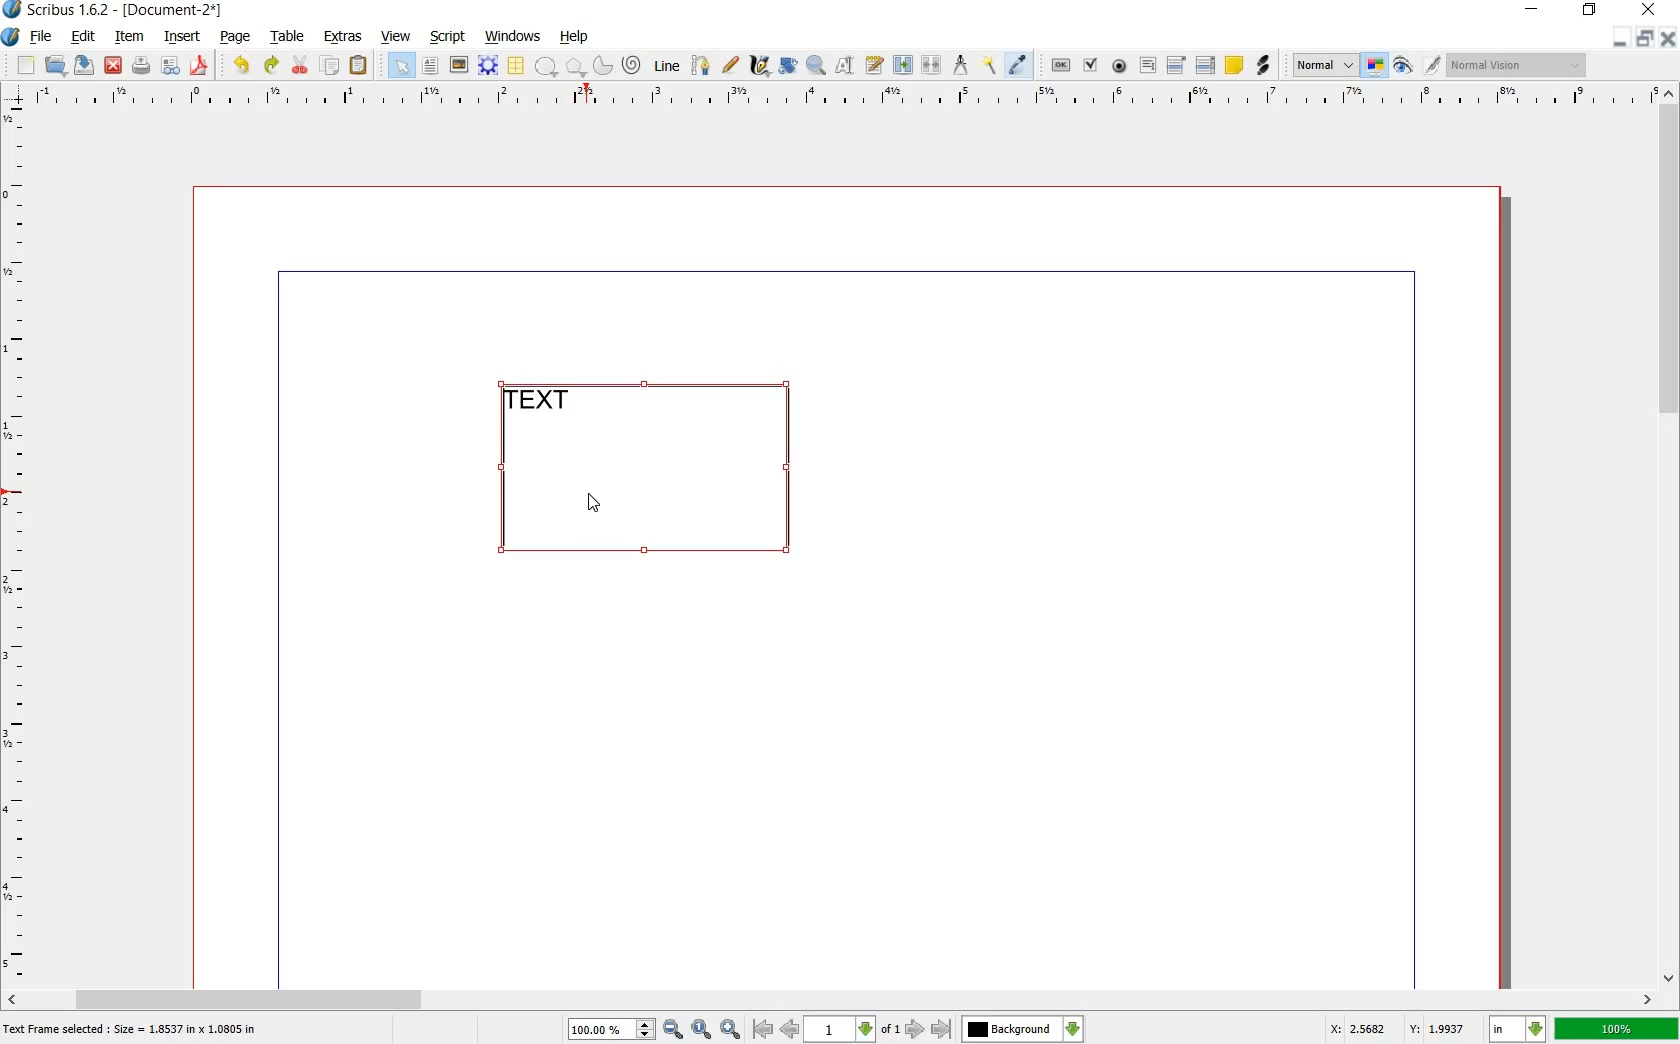 The height and width of the screenshot is (1044, 1680). What do you see at coordinates (731, 1029) in the screenshot?
I see `zoom in` at bounding box center [731, 1029].